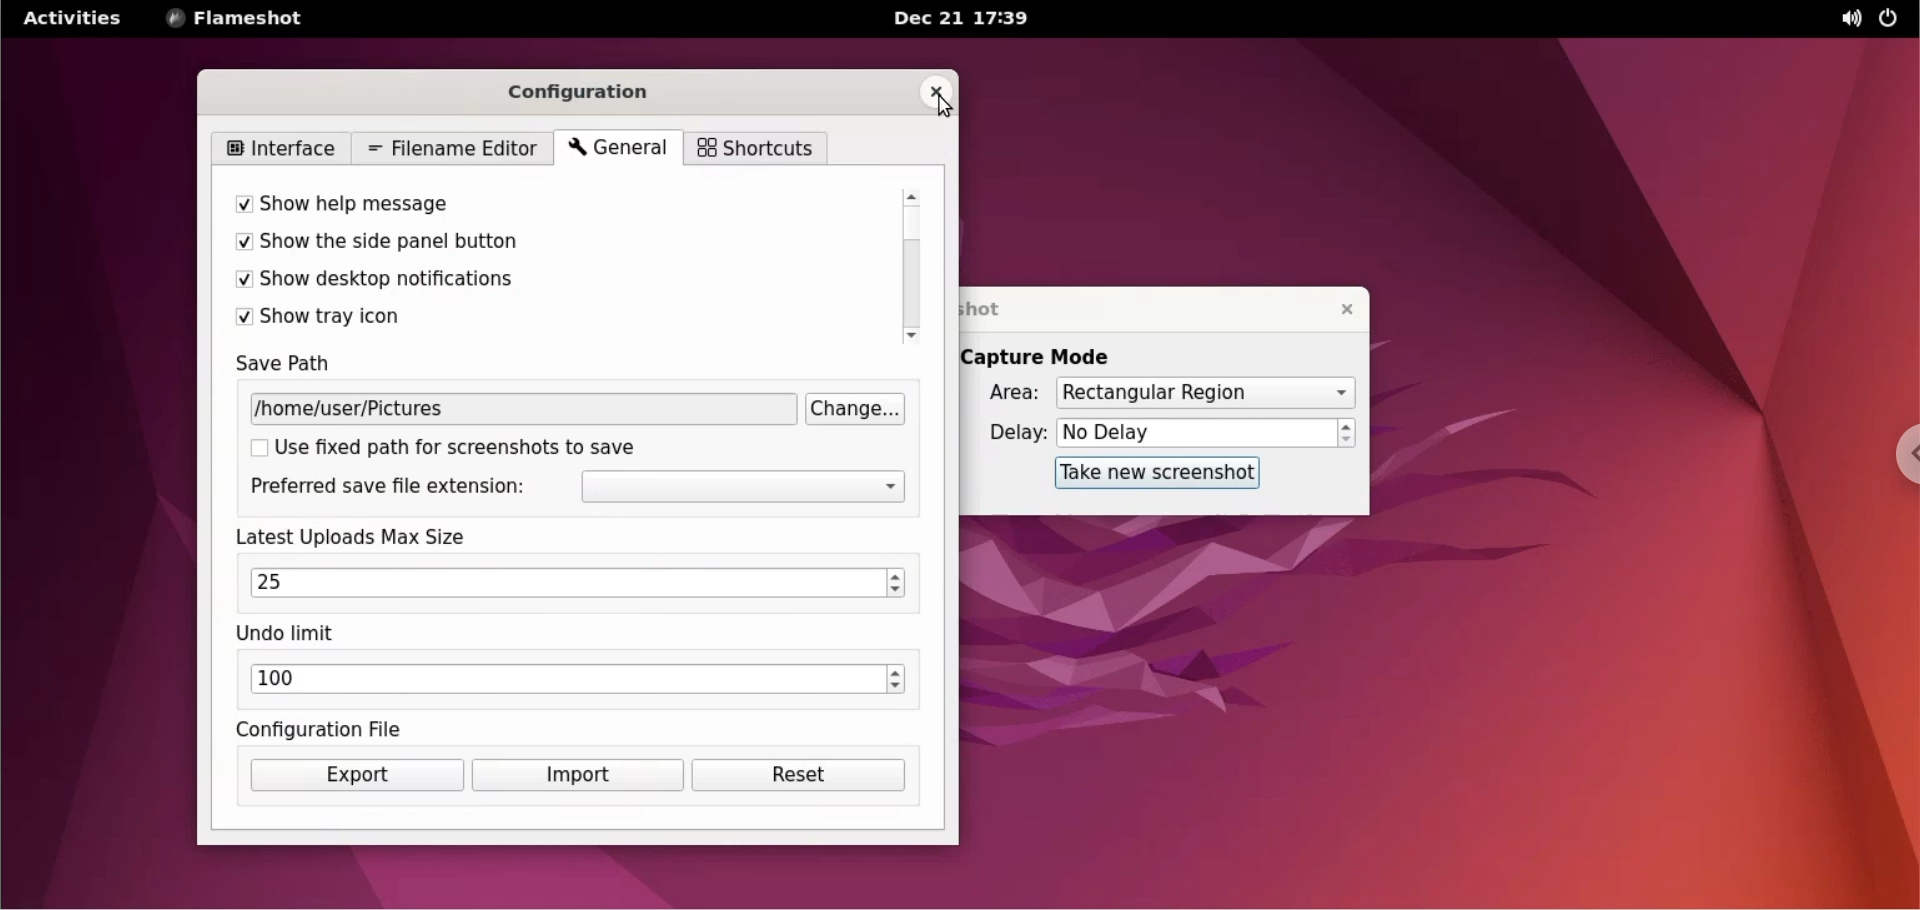 Image resolution: width=1920 pixels, height=910 pixels. Describe the element at coordinates (615, 149) in the screenshot. I see `general` at that location.